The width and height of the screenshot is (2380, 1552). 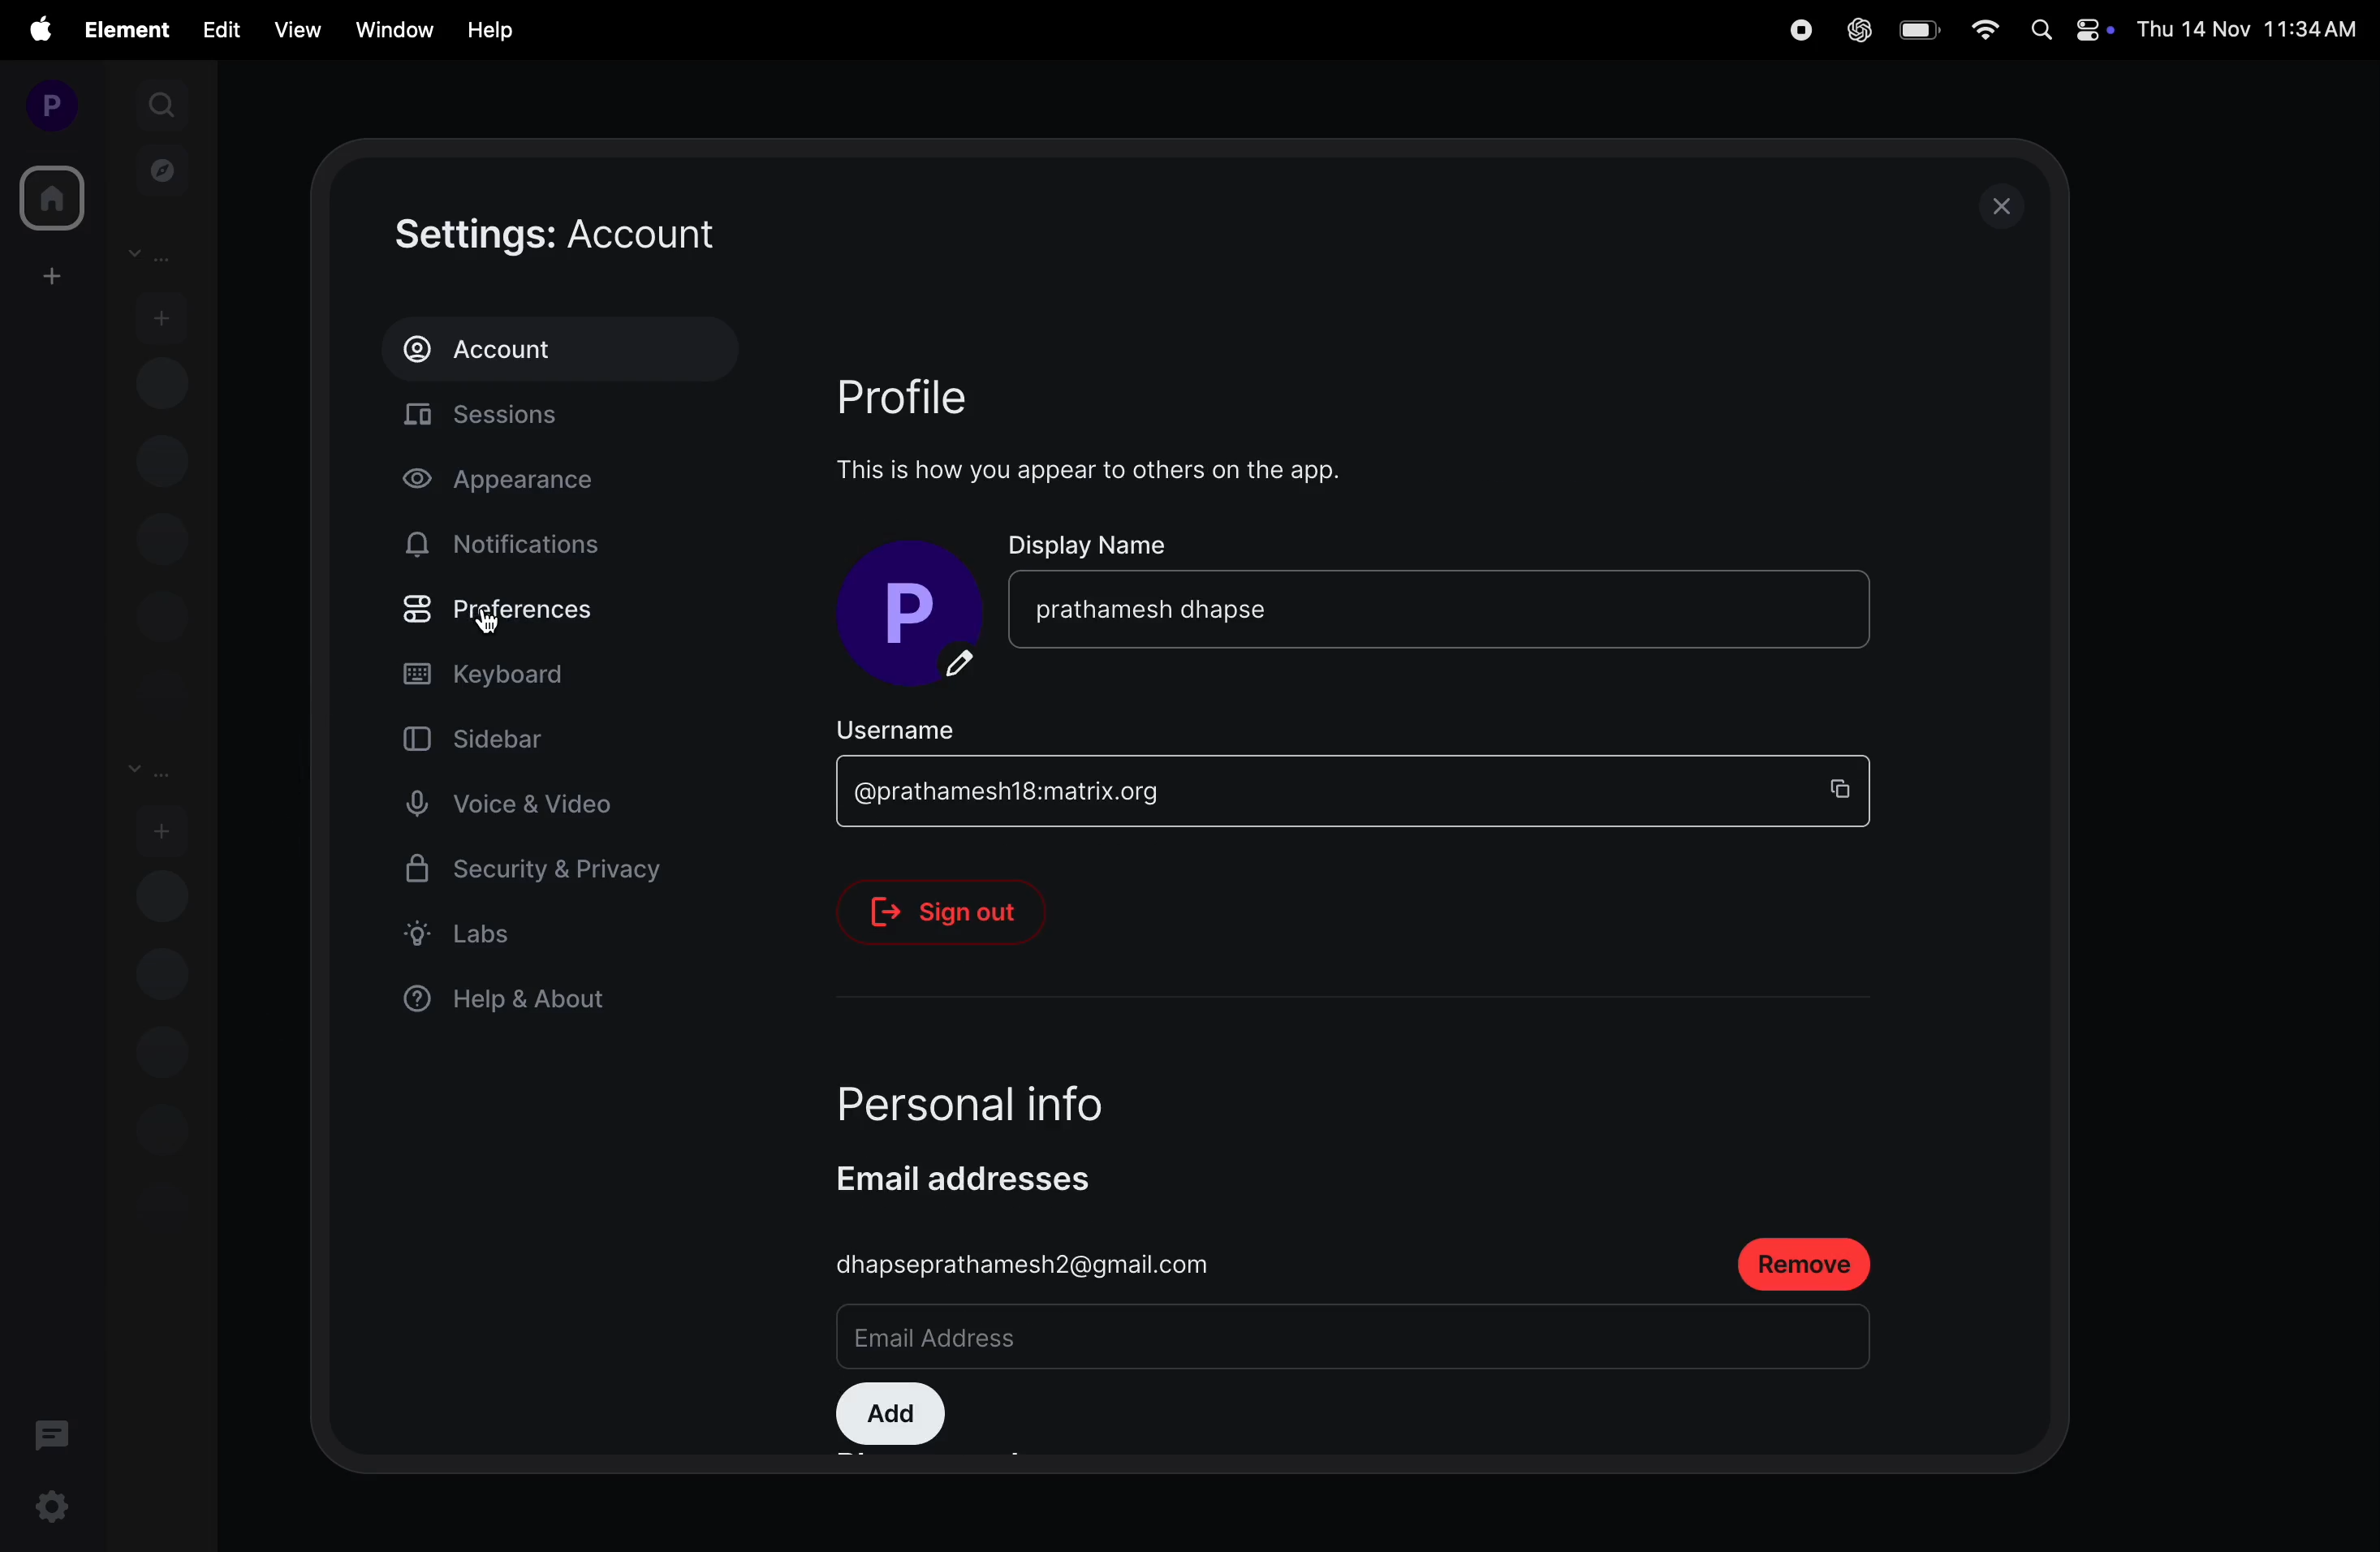 I want to click on username, so click(x=902, y=728).